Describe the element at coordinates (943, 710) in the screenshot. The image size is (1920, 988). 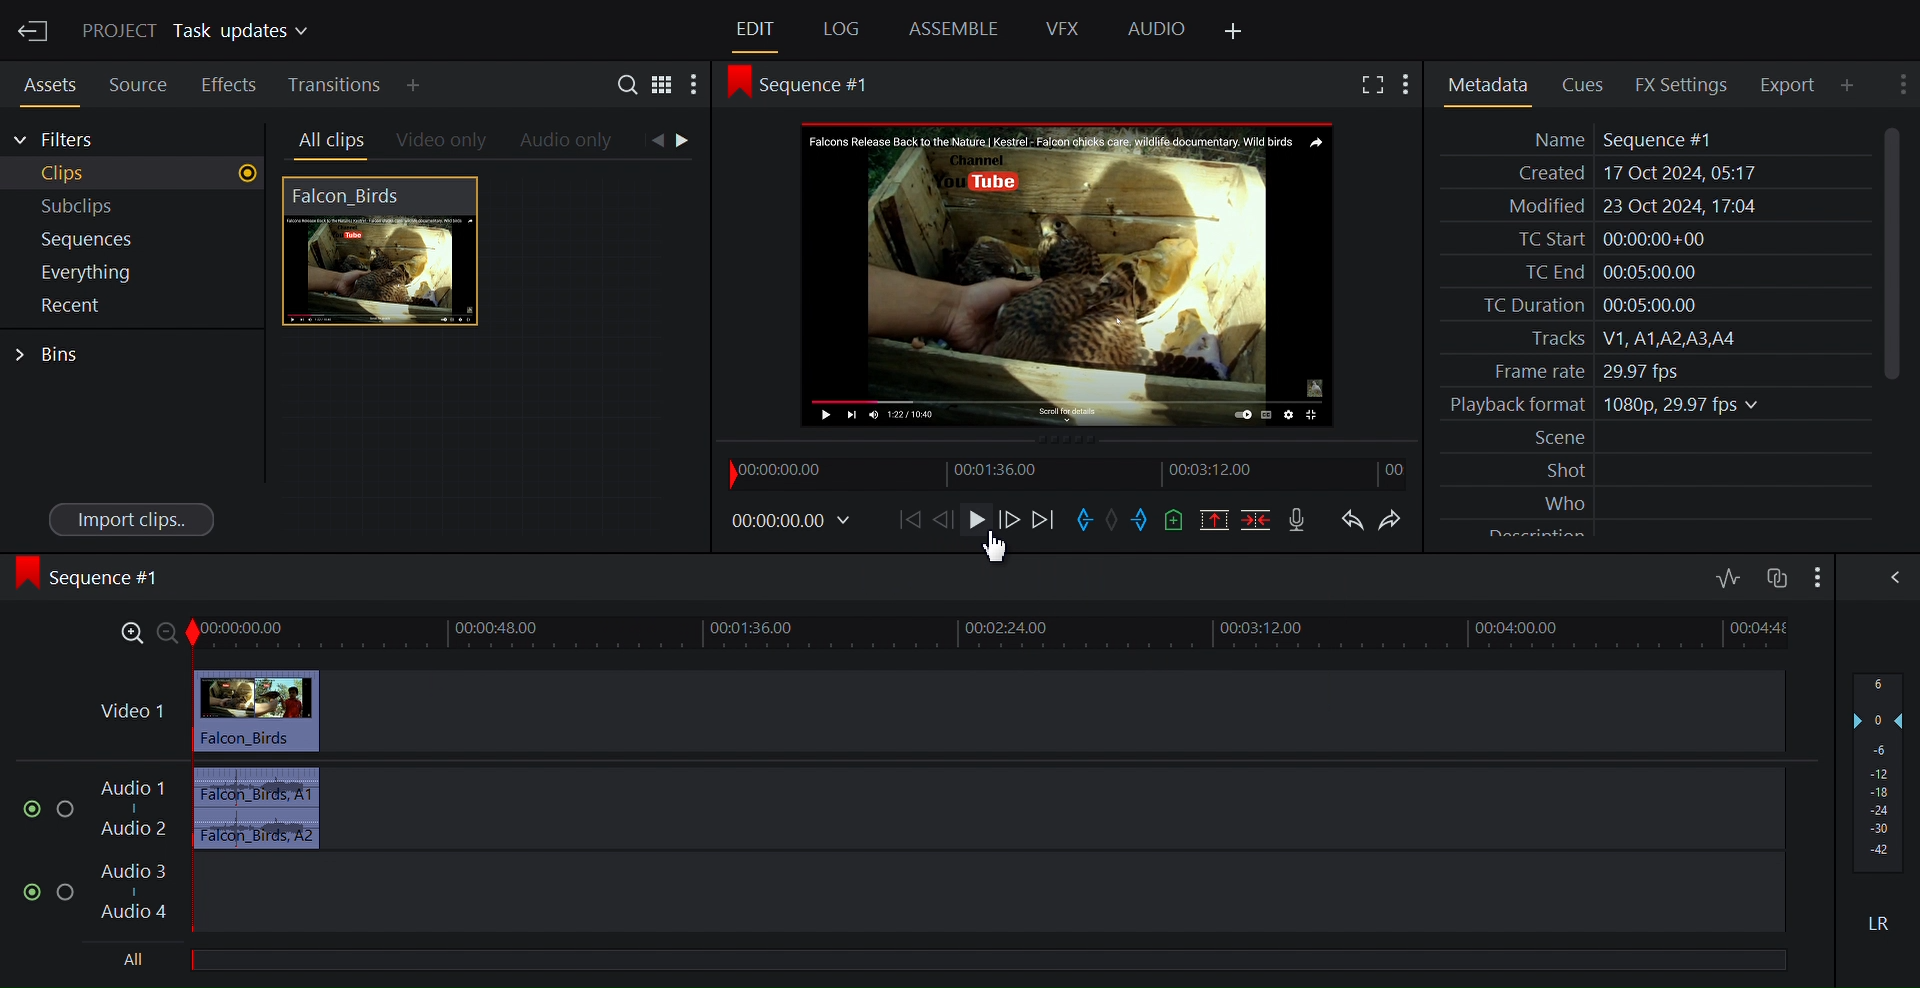
I see `Video track` at that location.